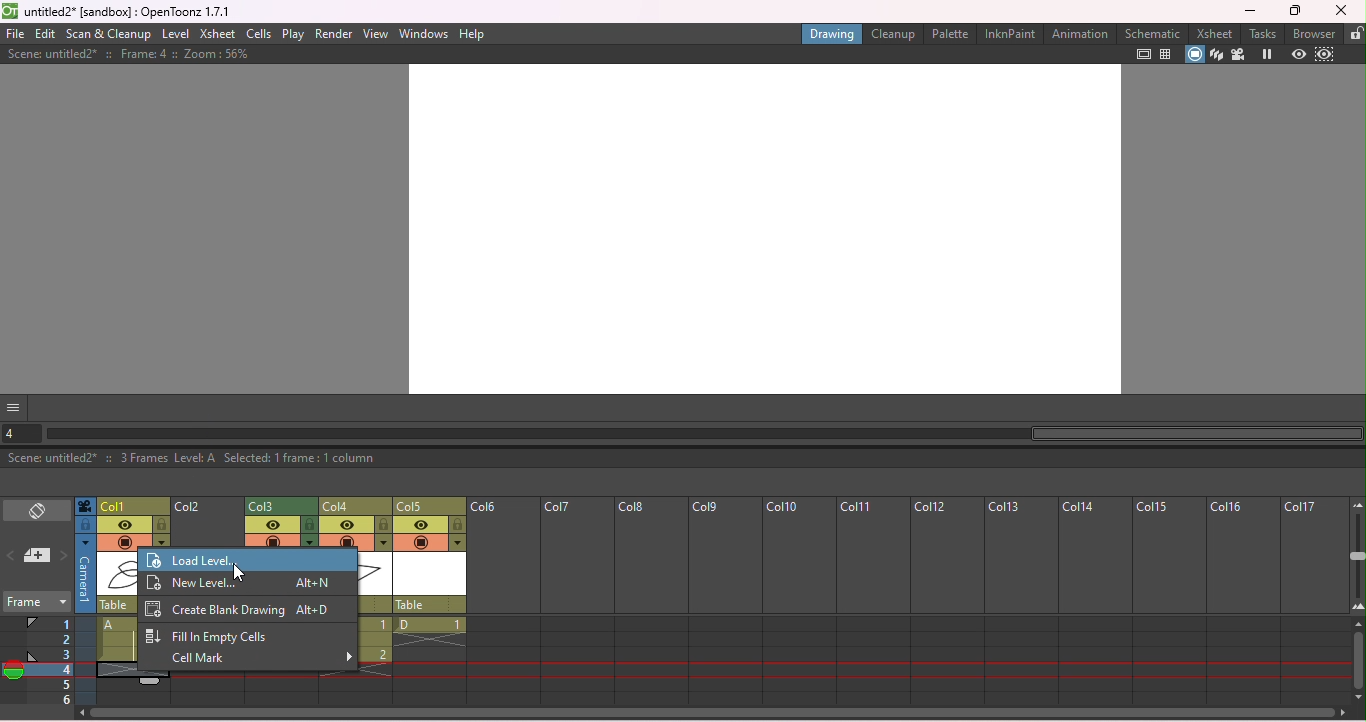  Describe the element at coordinates (333, 34) in the screenshot. I see `Render` at that location.